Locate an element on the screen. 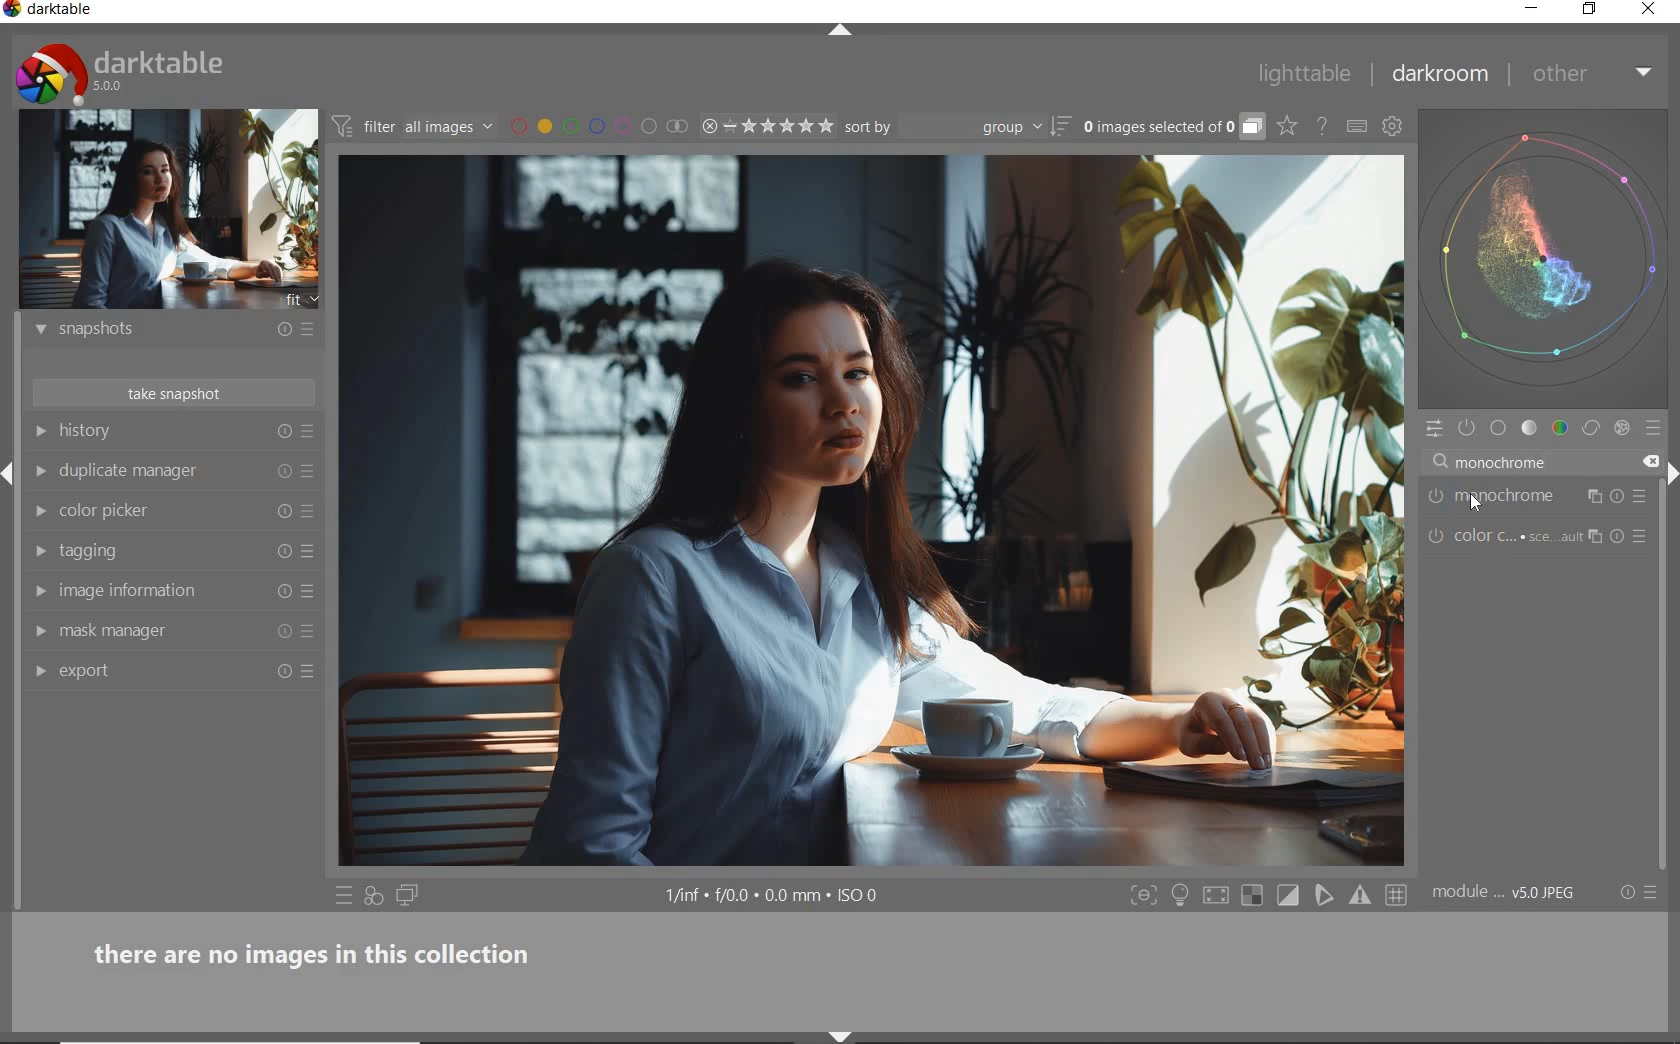  system logo is located at coordinates (121, 73).